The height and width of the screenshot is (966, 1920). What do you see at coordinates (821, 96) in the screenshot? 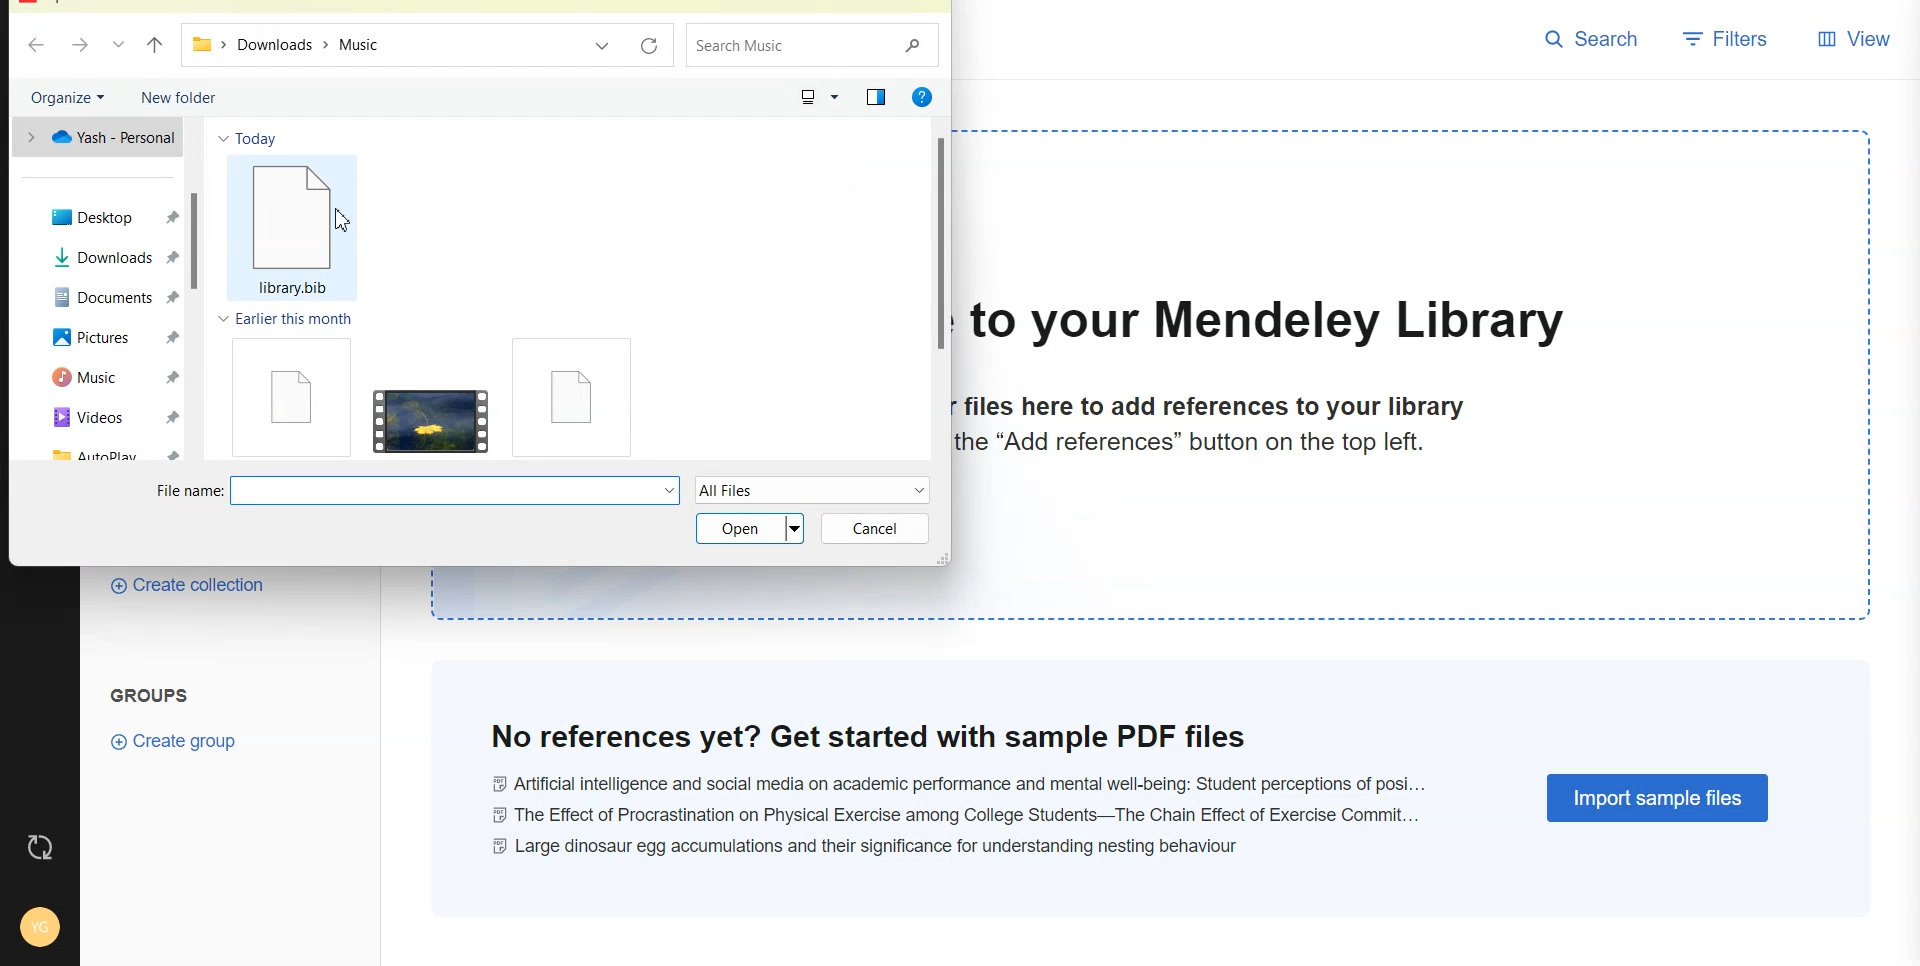
I see `Change your view` at bounding box center [821, 96].